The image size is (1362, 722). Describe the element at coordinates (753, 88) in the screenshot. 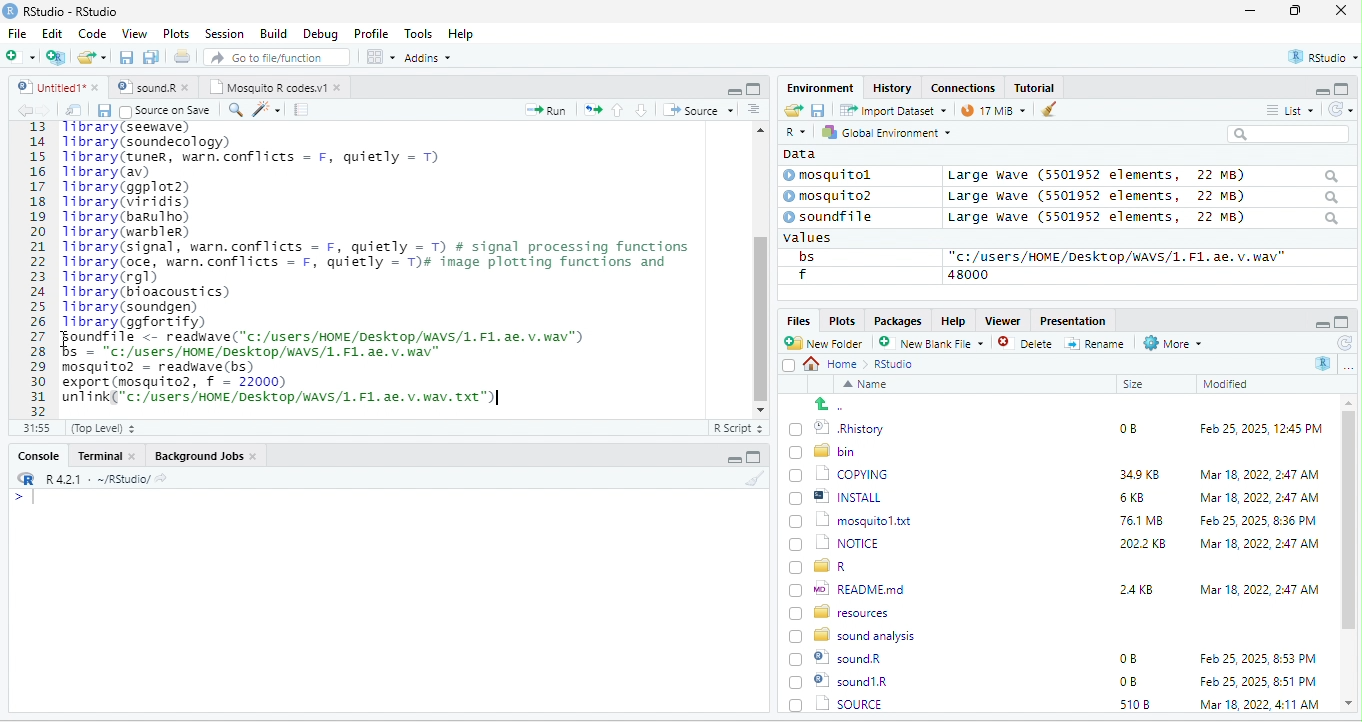

I see `maximize` at that location.